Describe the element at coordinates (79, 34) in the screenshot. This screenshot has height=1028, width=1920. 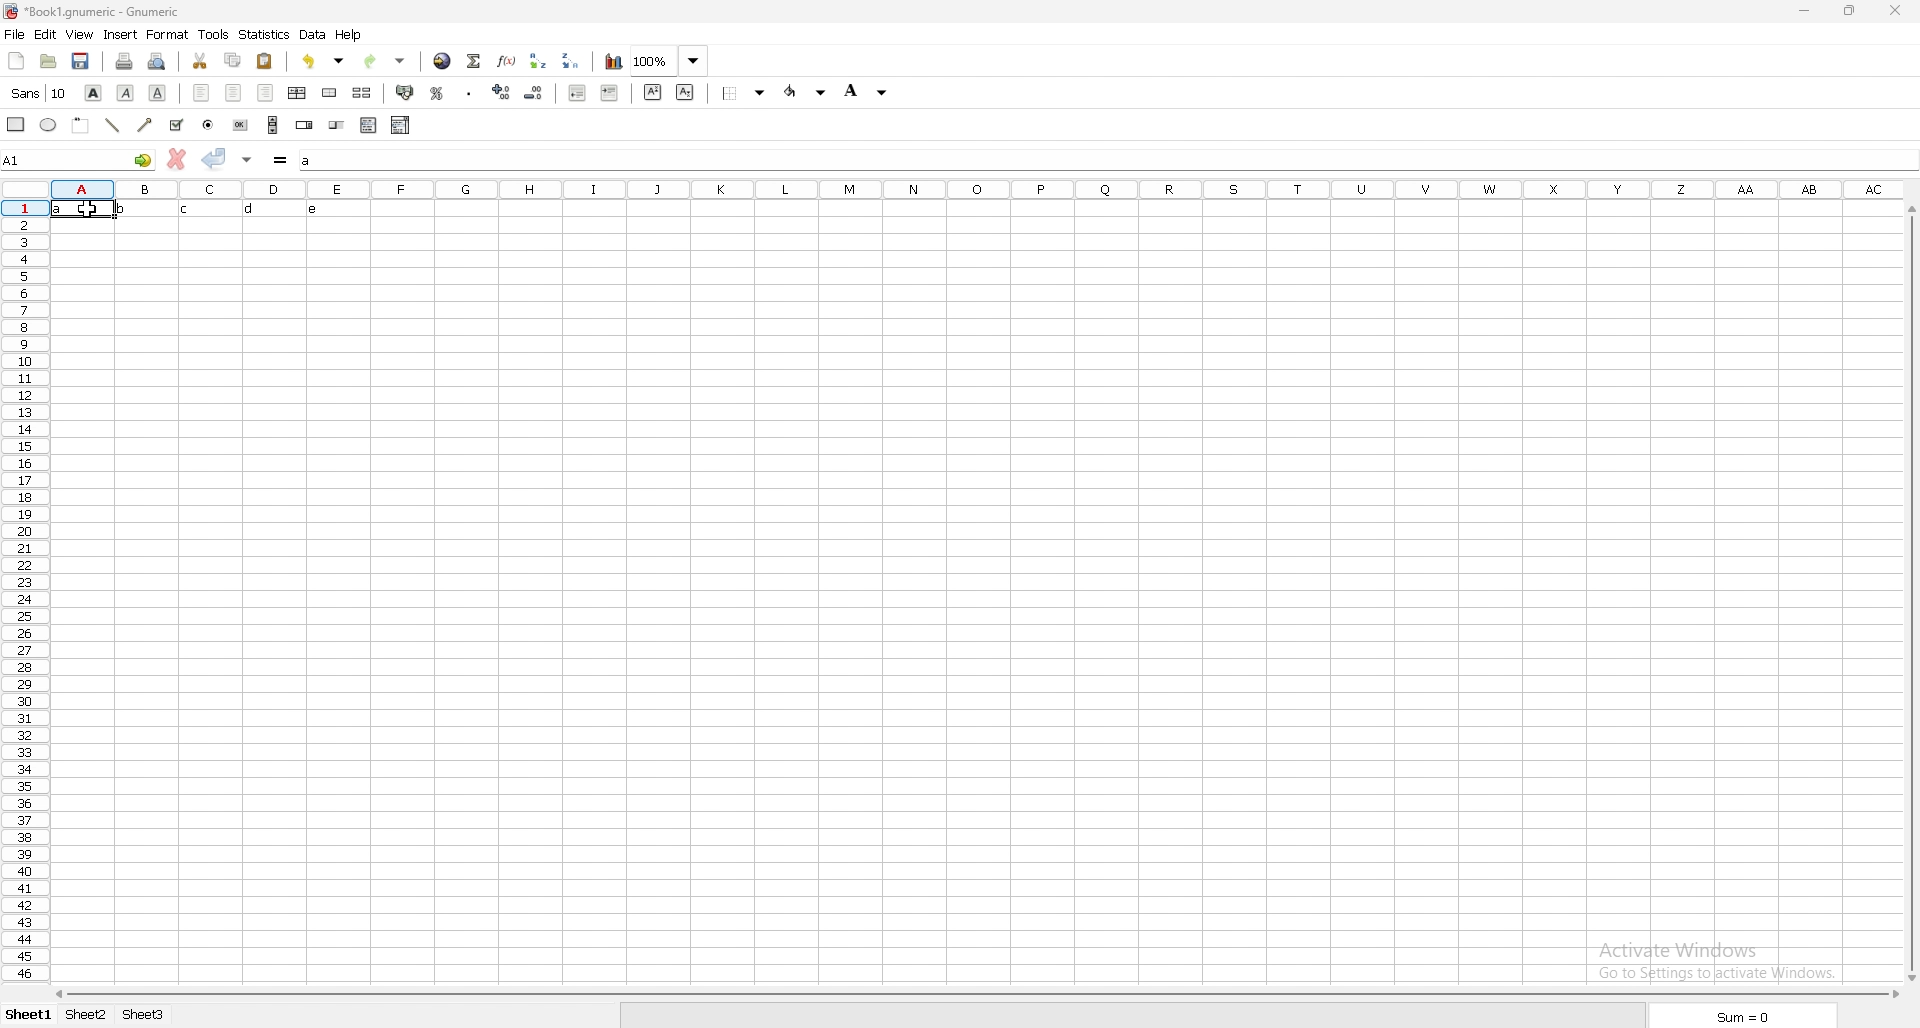
I see `view` at that location.